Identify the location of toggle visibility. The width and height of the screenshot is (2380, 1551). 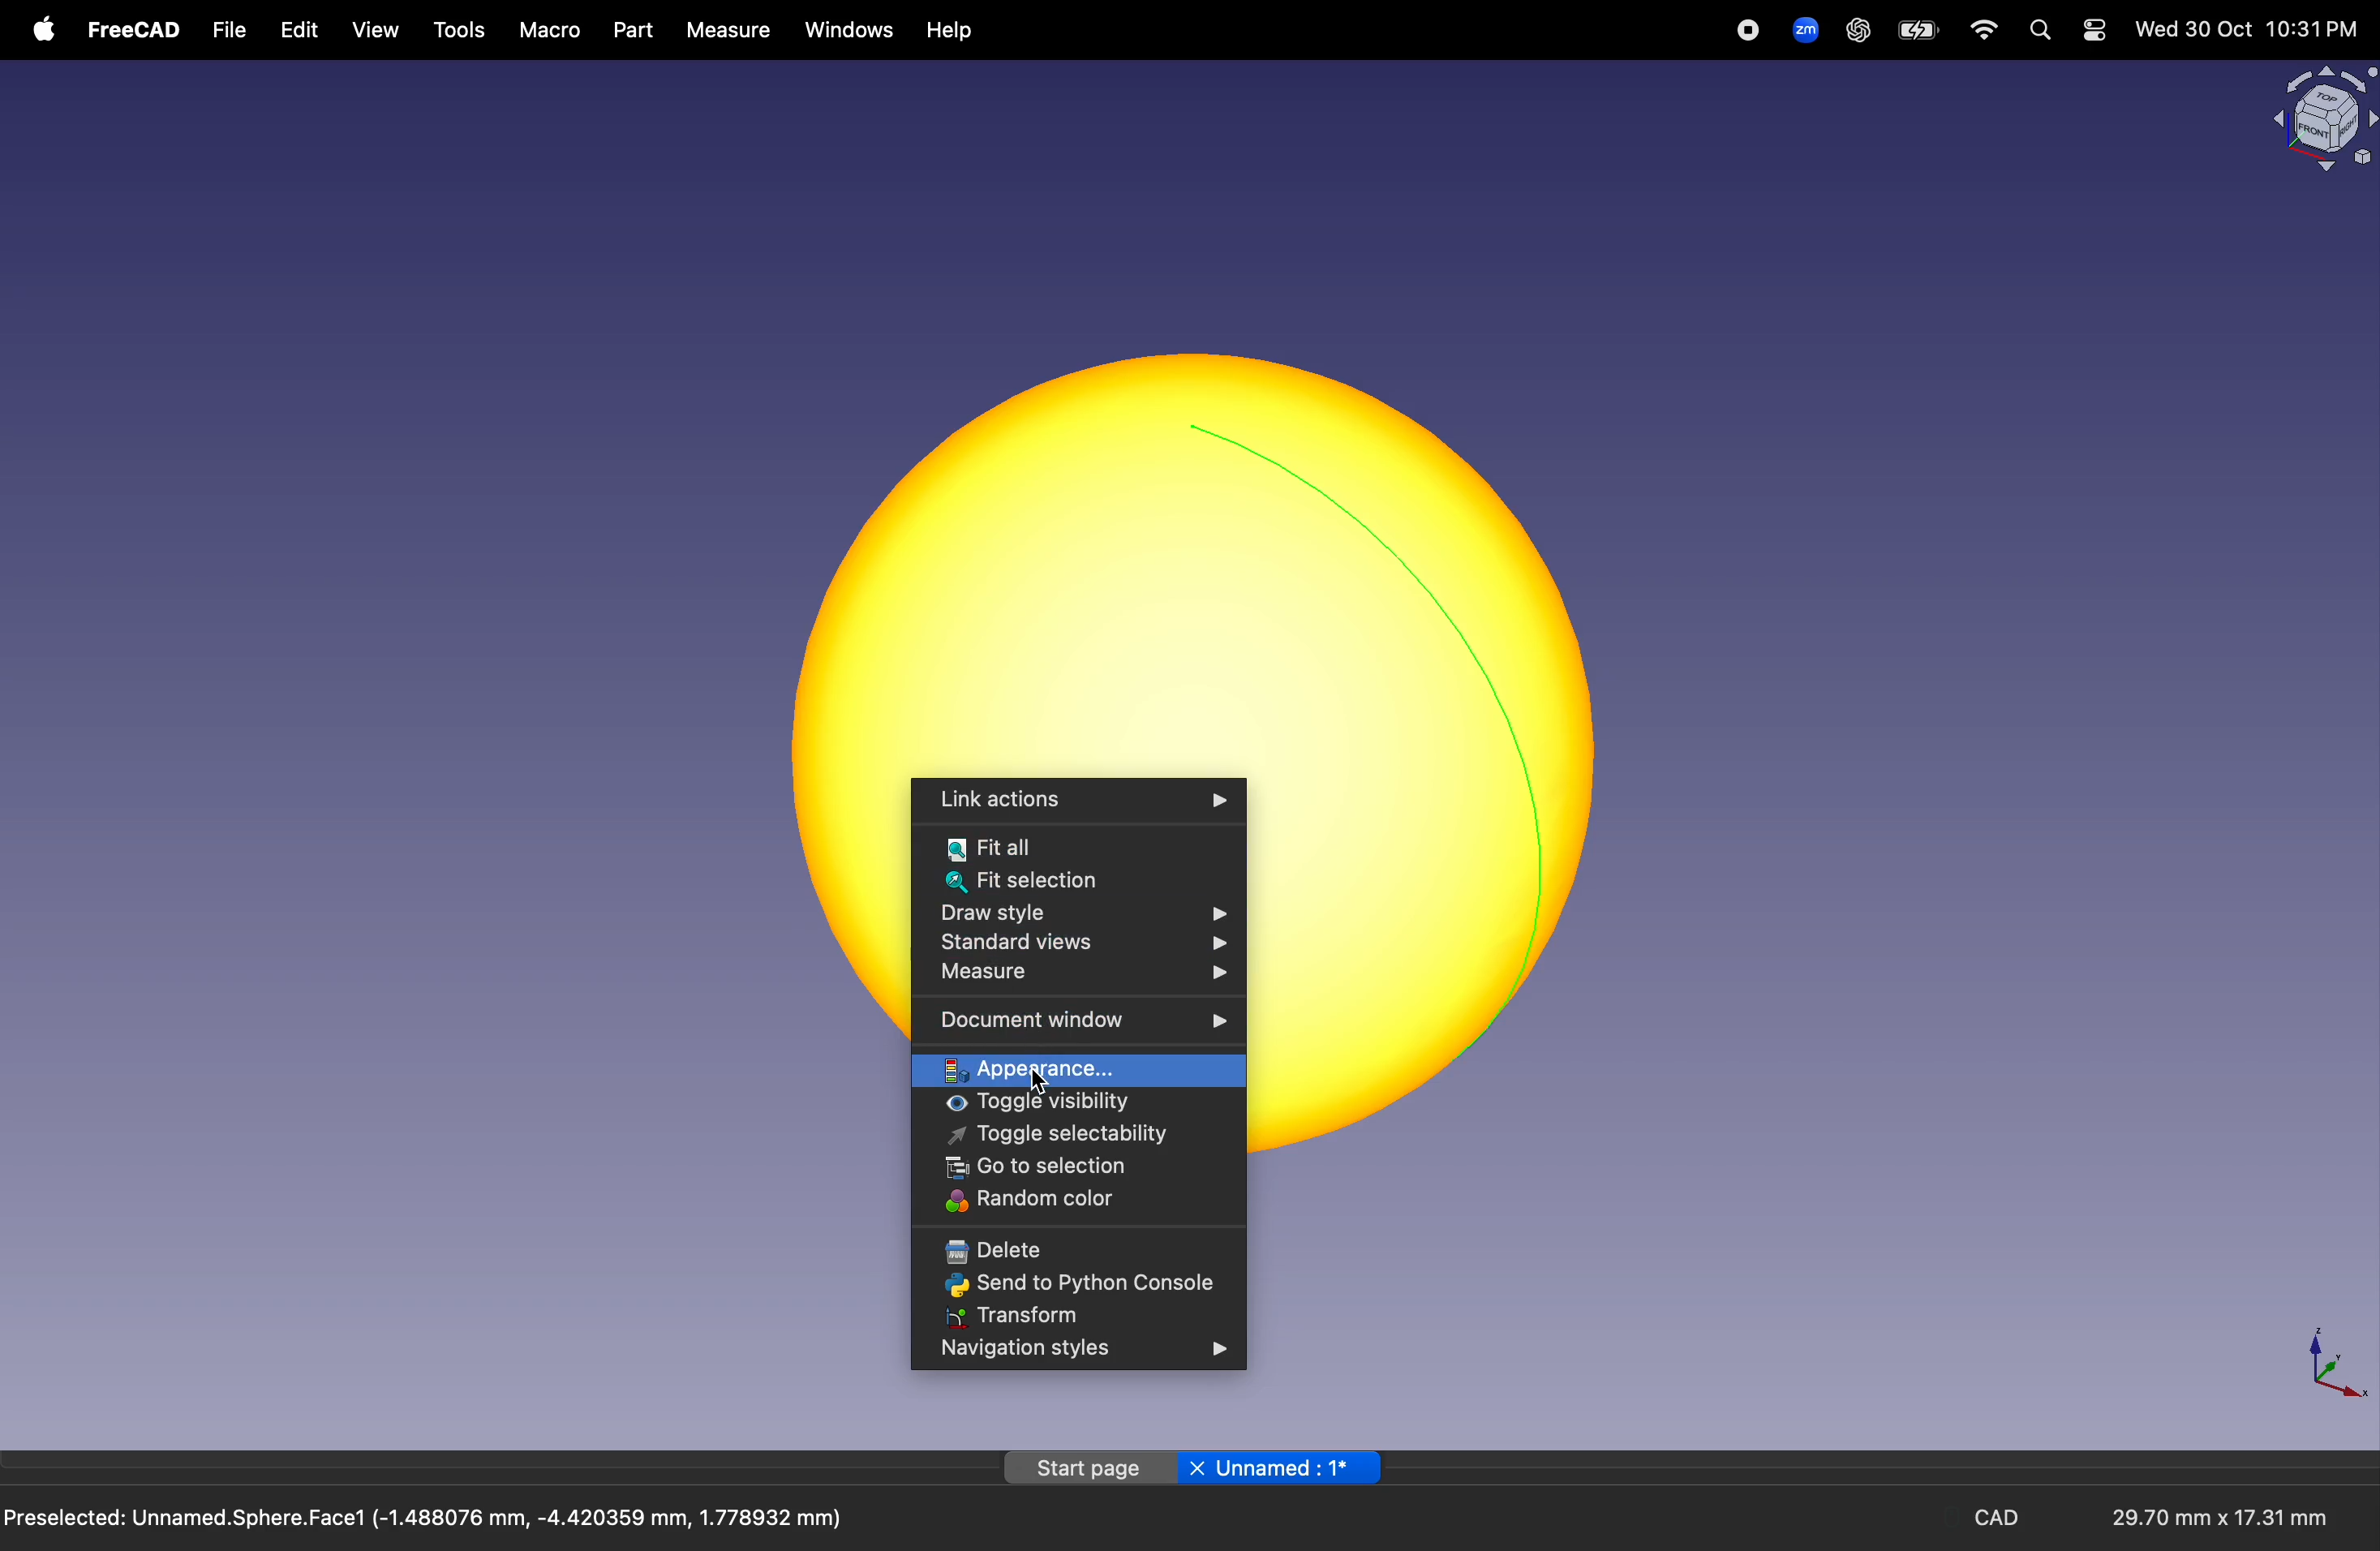
(1094, 1105).